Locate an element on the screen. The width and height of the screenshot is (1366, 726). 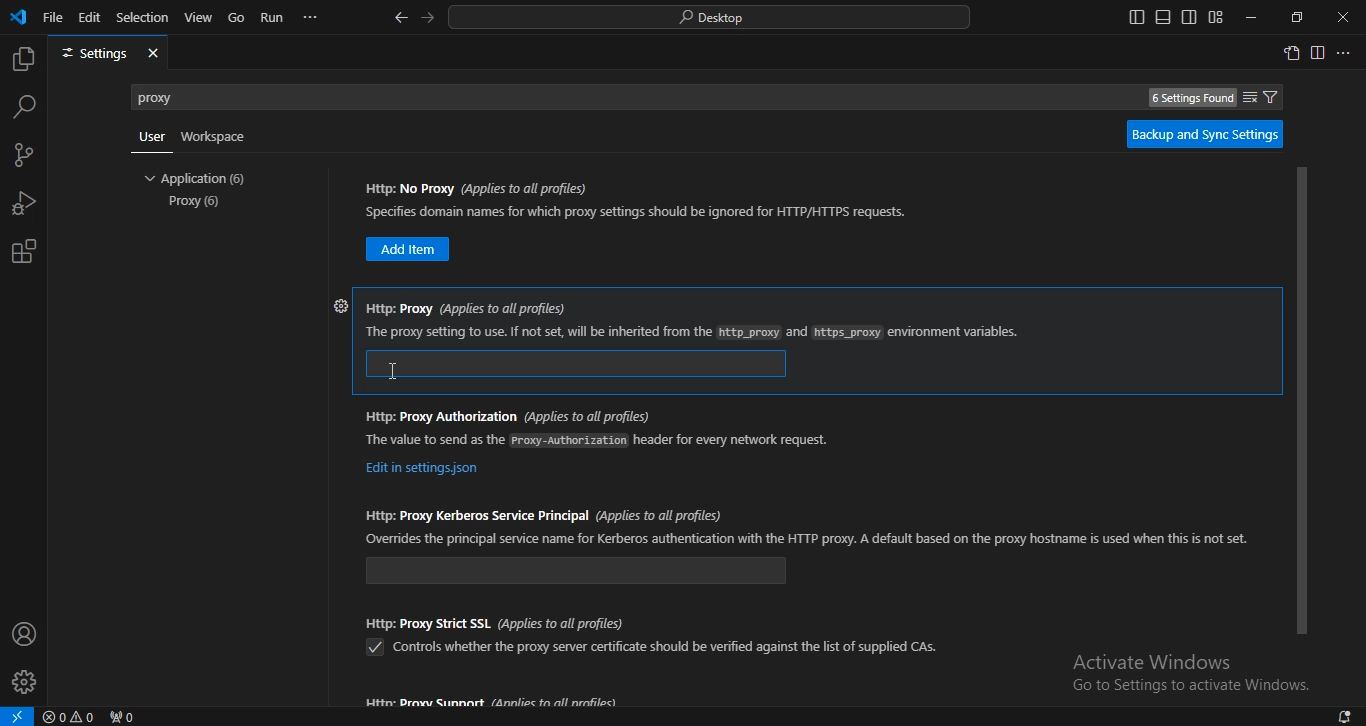
... is located at coordinates (313, 18).